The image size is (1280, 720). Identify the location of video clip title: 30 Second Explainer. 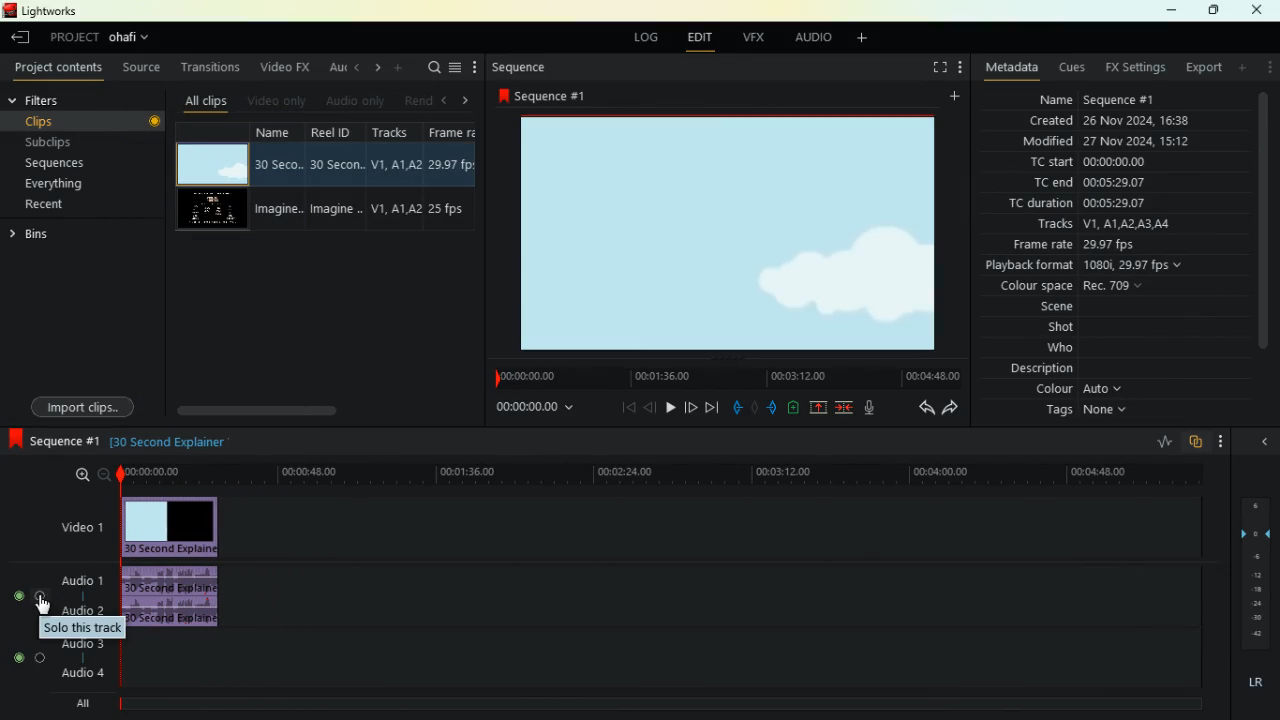
(169, 439).